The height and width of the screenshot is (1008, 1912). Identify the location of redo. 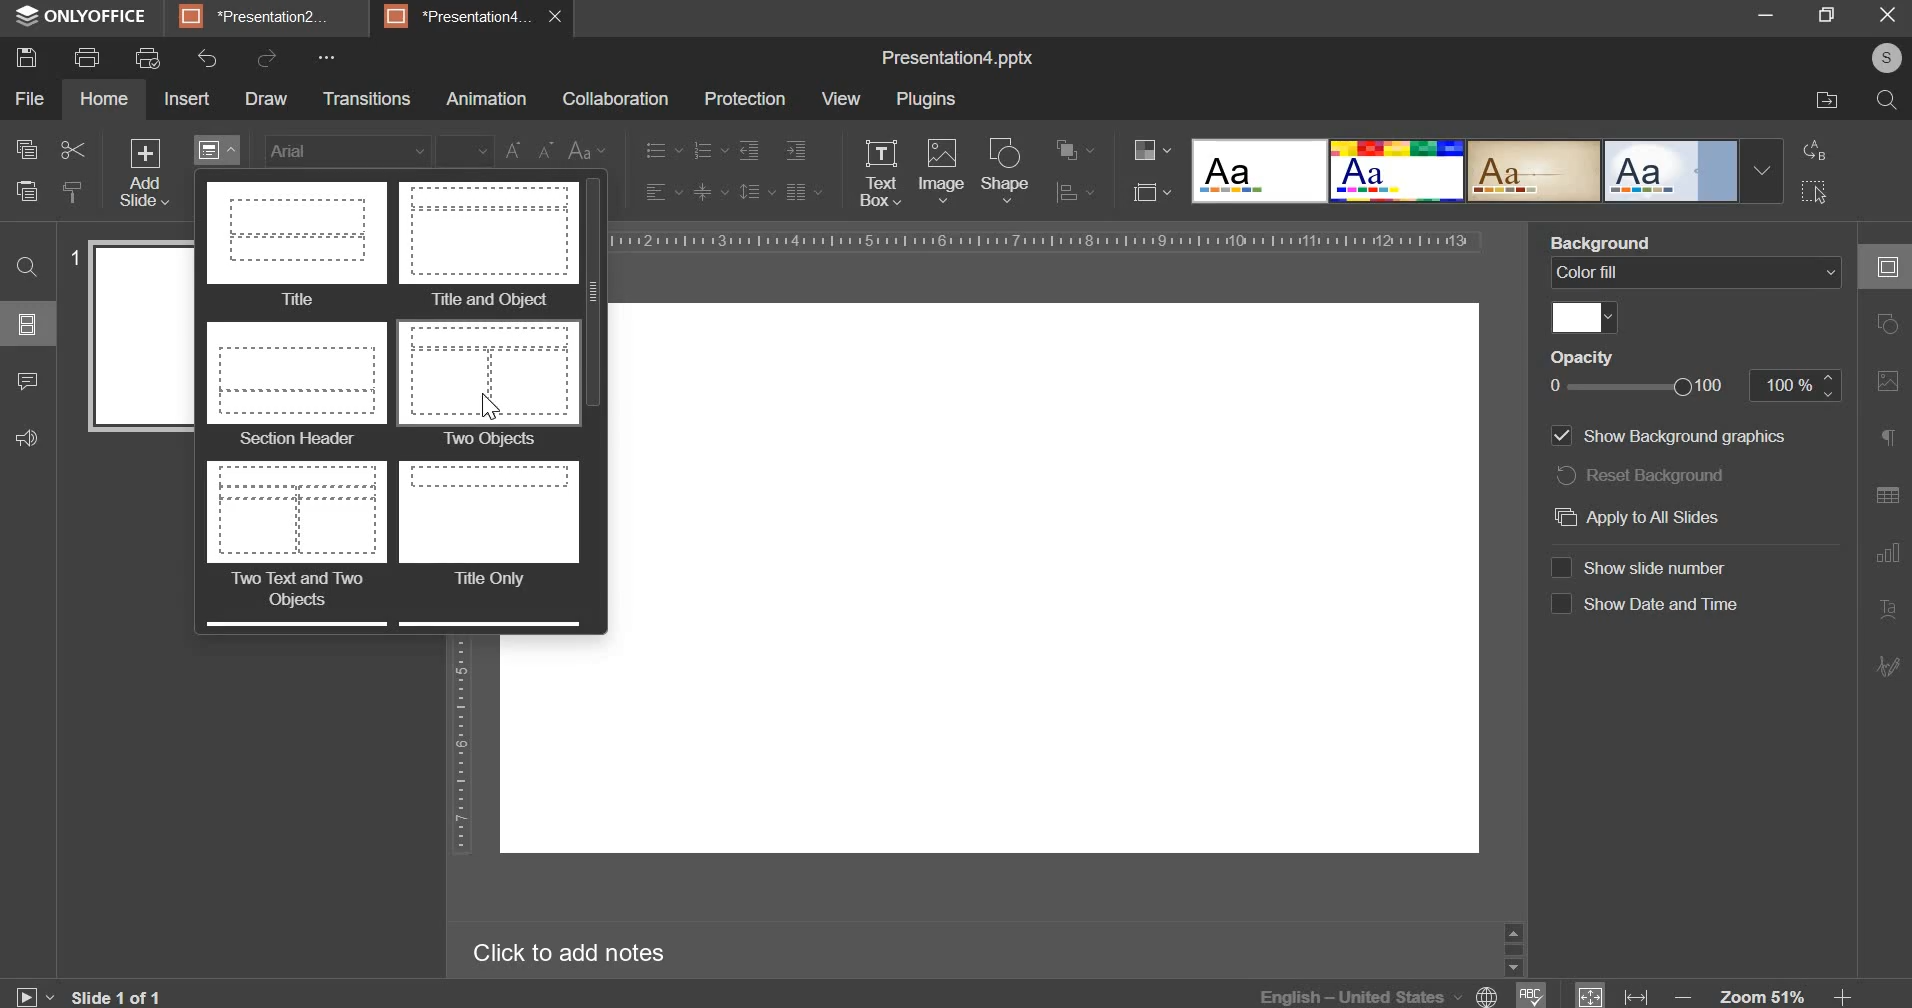
(267, 60).